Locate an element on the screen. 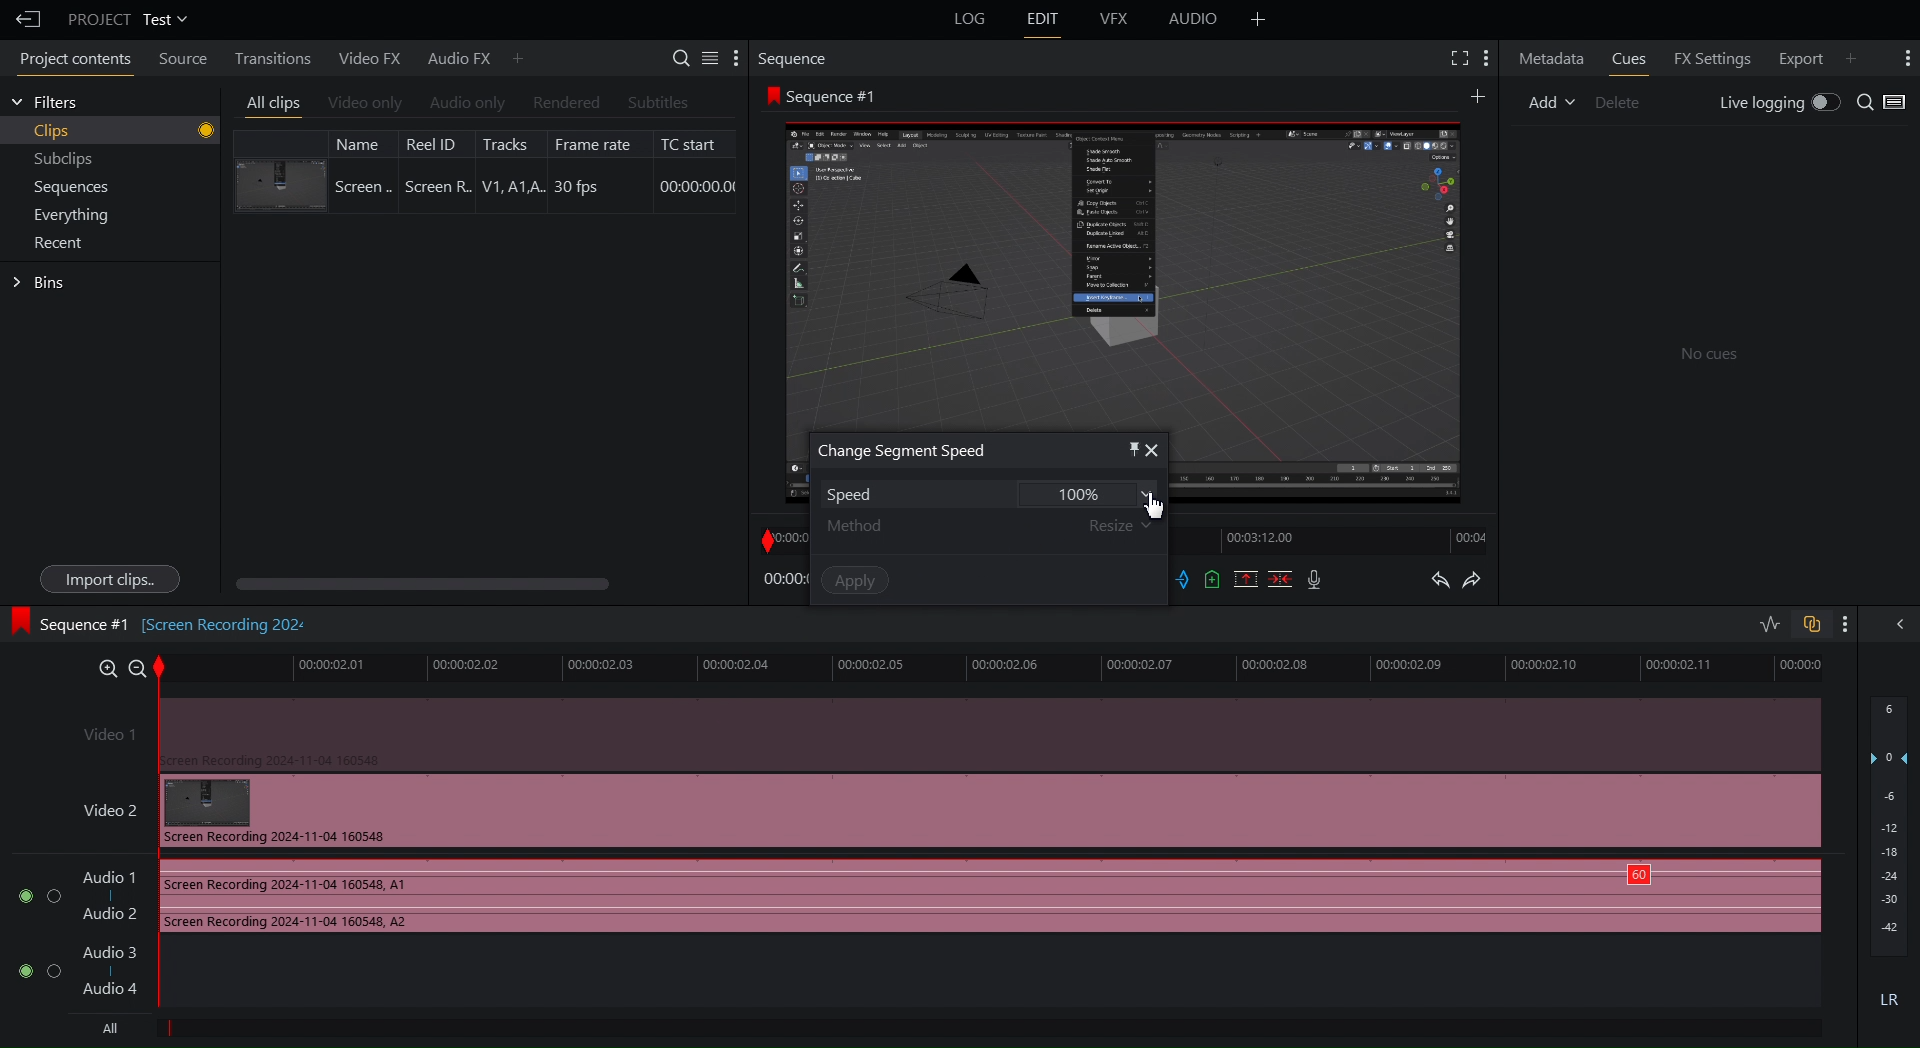 The width and height of the screenshot is (1920, 1048). Speed is located at coordinates (983, 493).